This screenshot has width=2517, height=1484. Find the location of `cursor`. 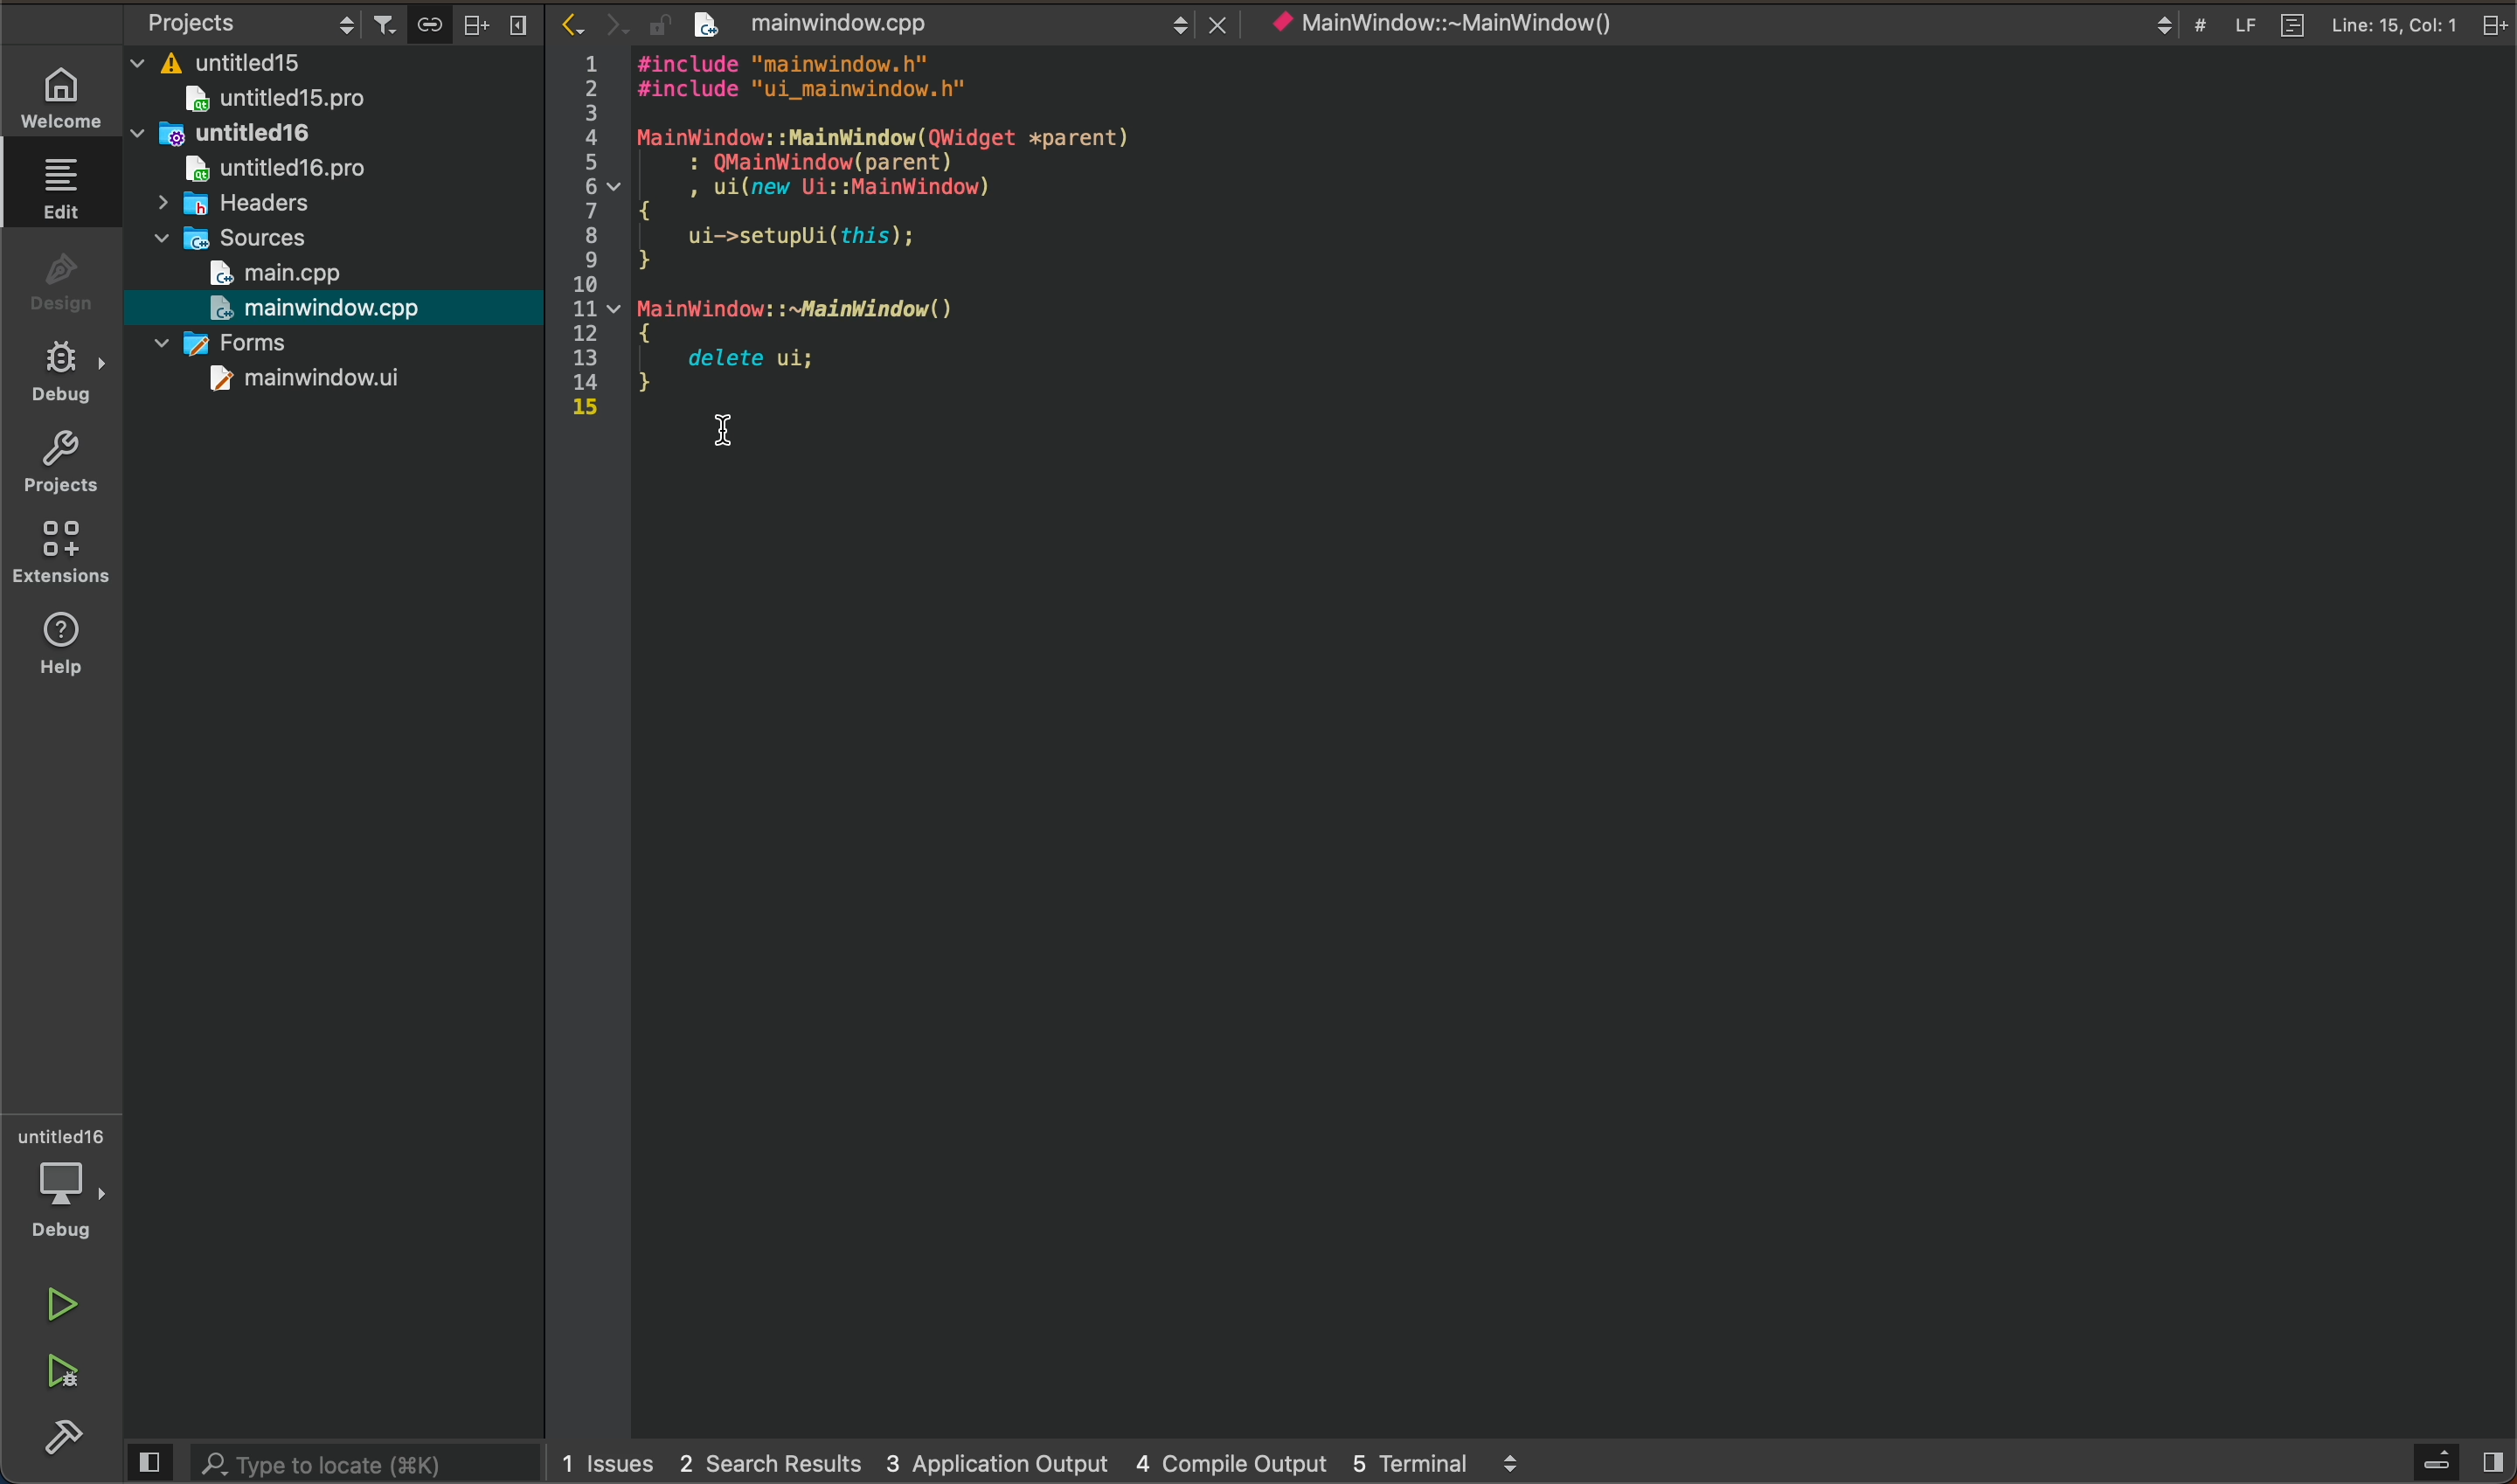

cursor is located at coordinates (730, 425).